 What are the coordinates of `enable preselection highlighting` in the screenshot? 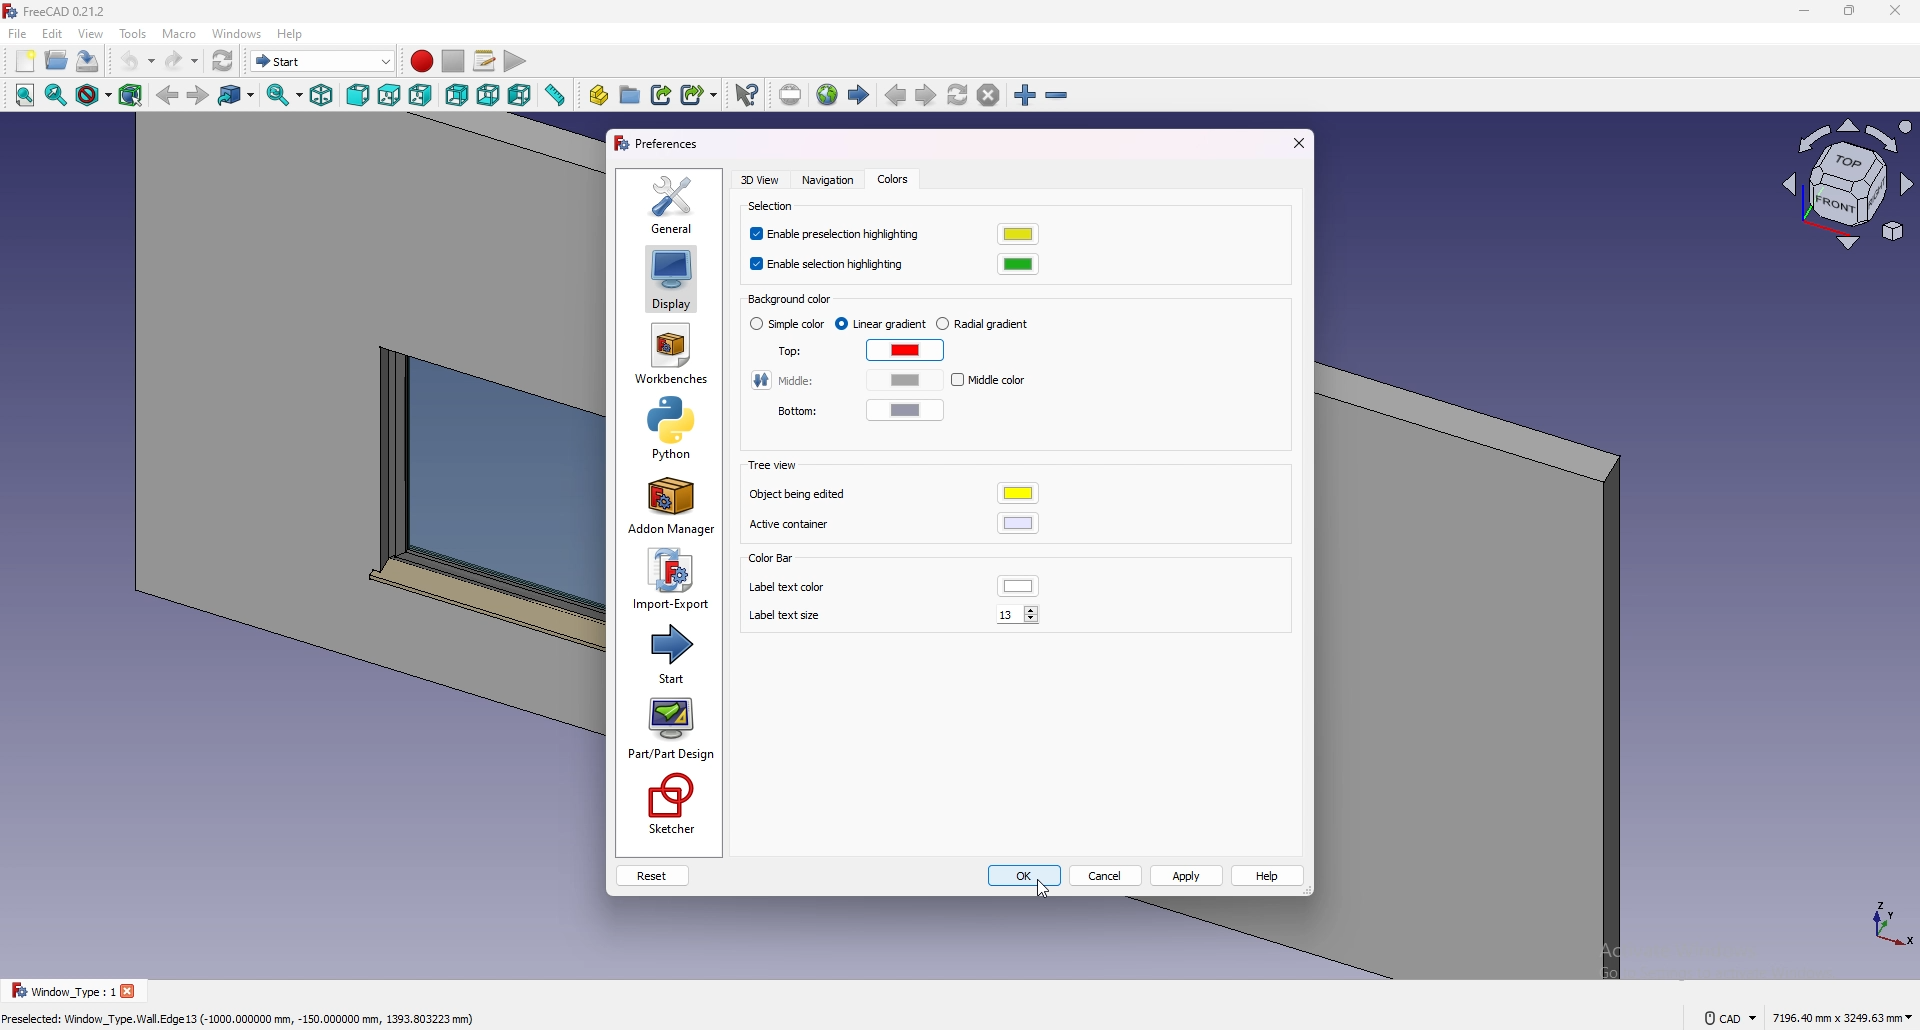 It's located at (839, 235).